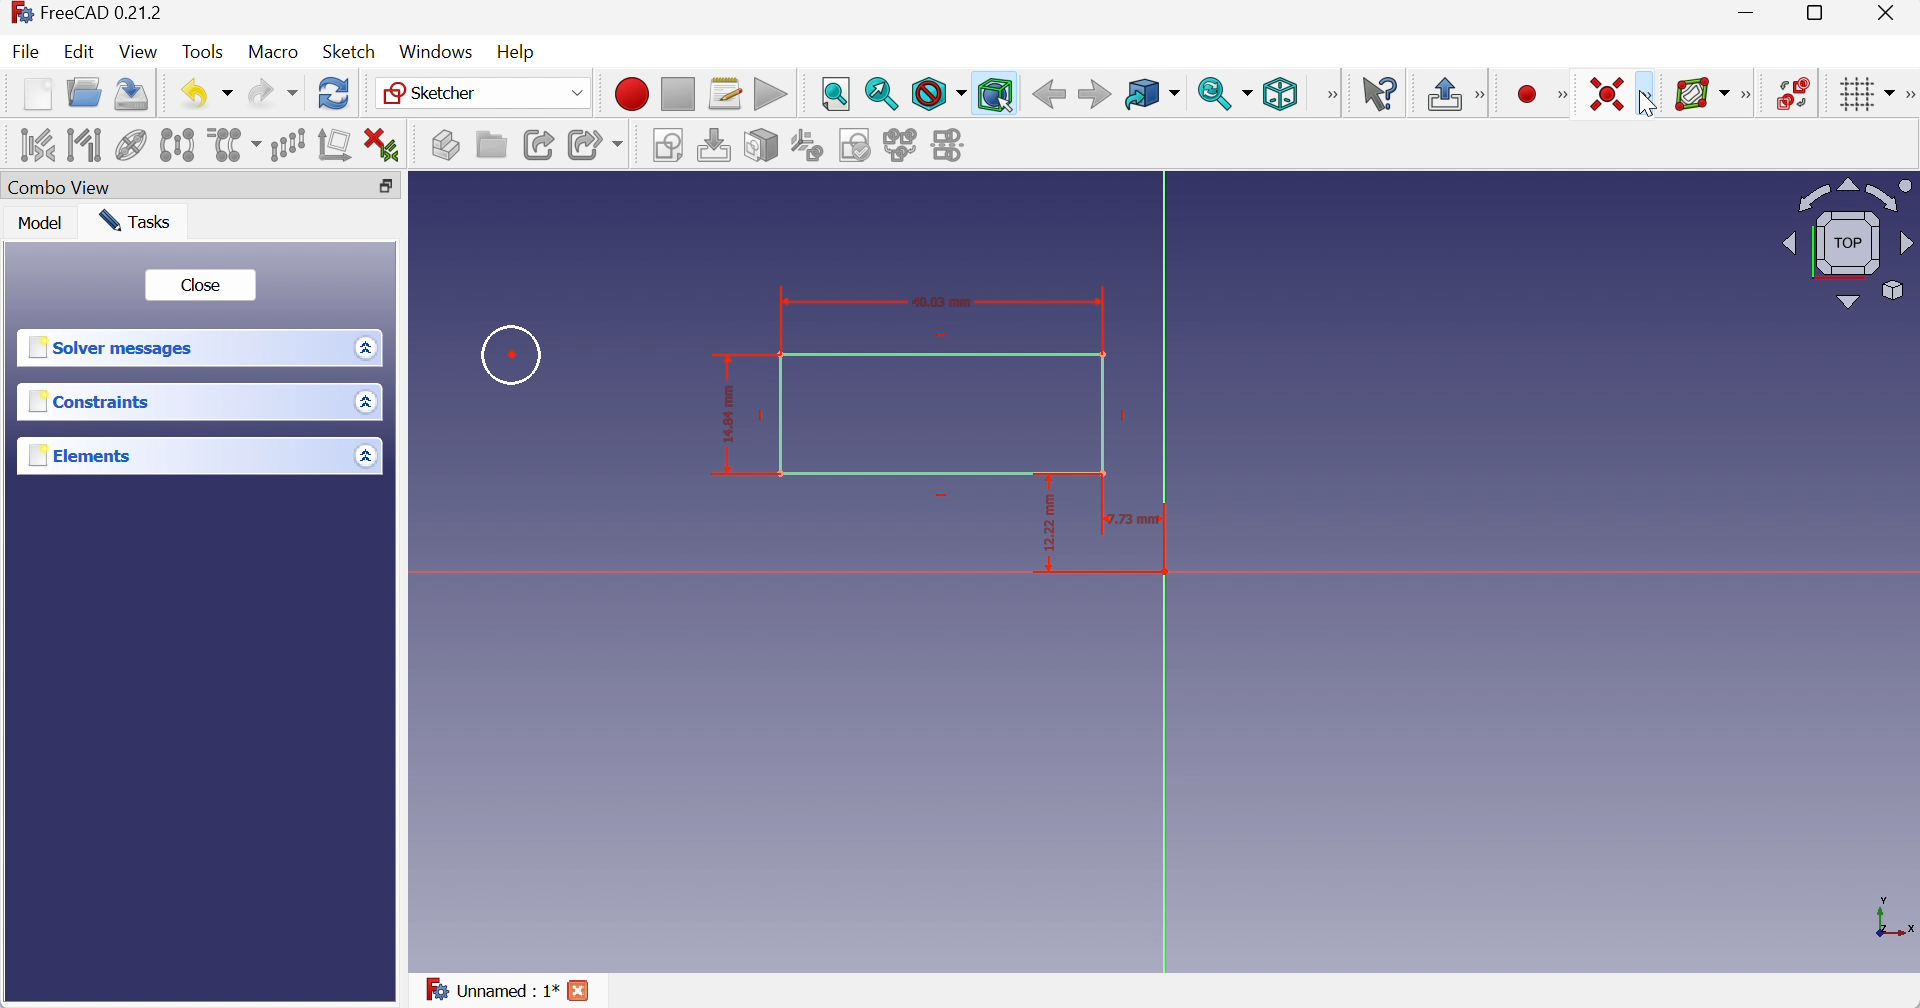  I want to click on Draw style, so click(939, 94).